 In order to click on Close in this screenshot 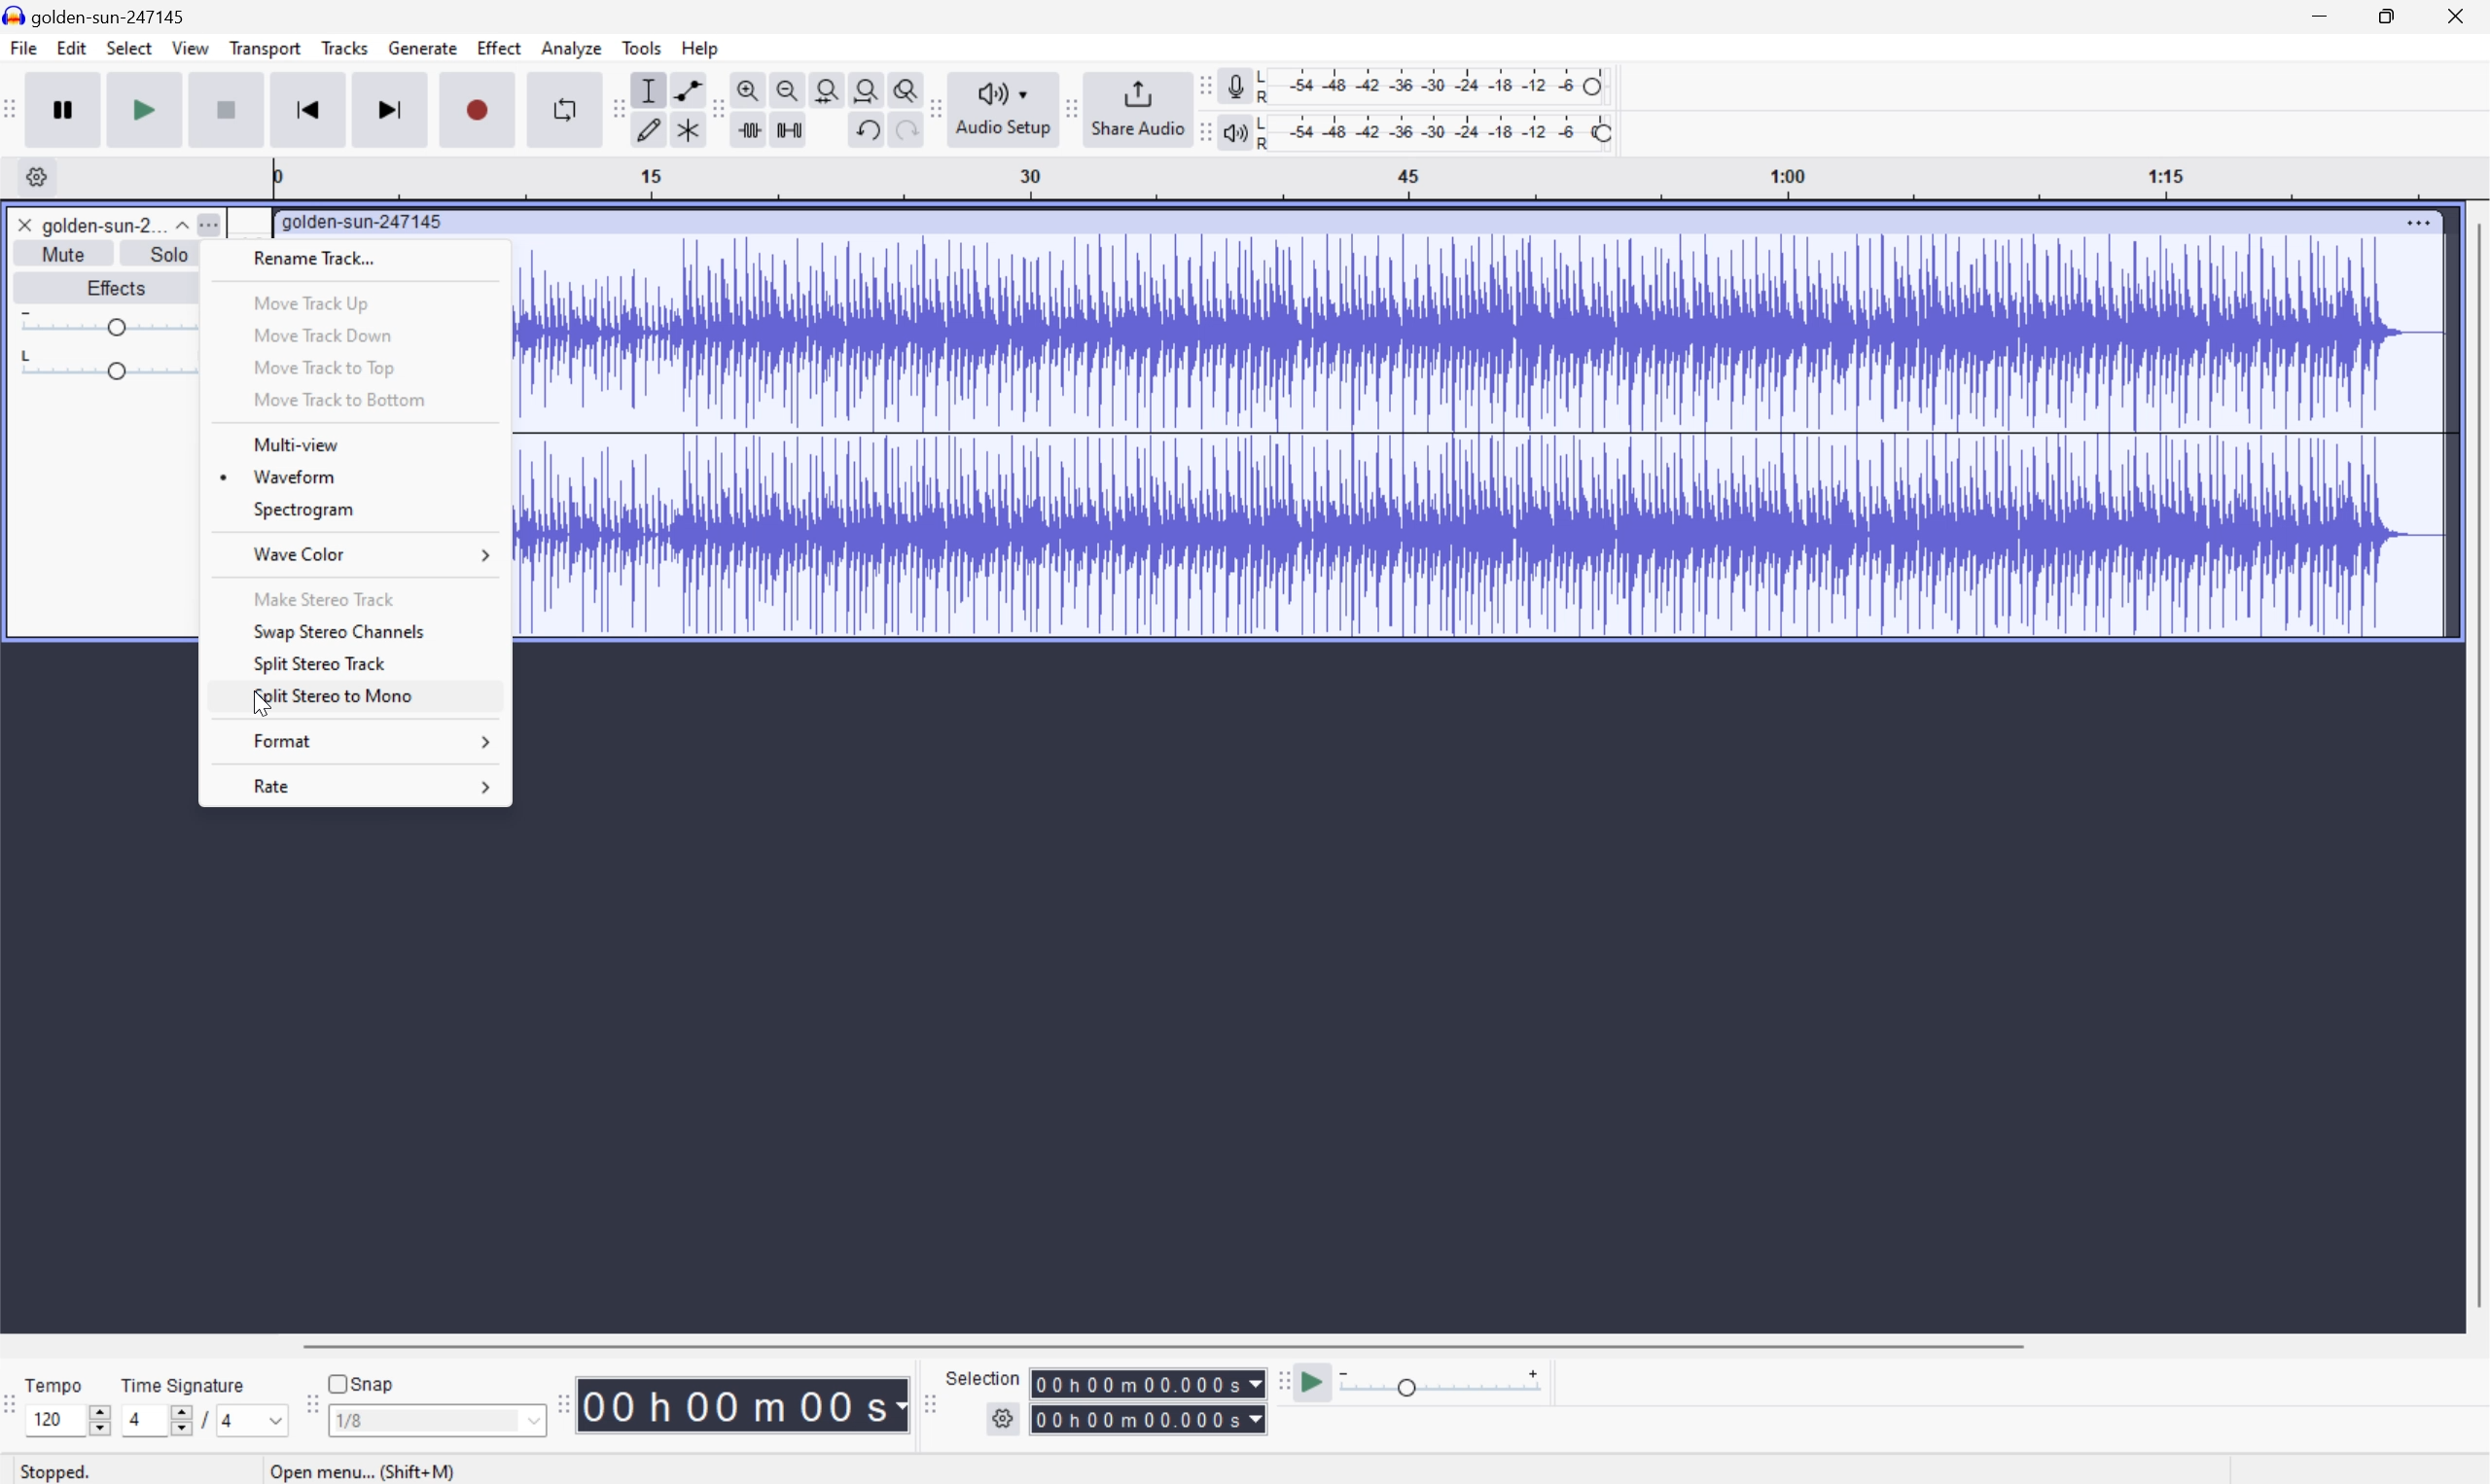, I will do `click(2465, 14)`.